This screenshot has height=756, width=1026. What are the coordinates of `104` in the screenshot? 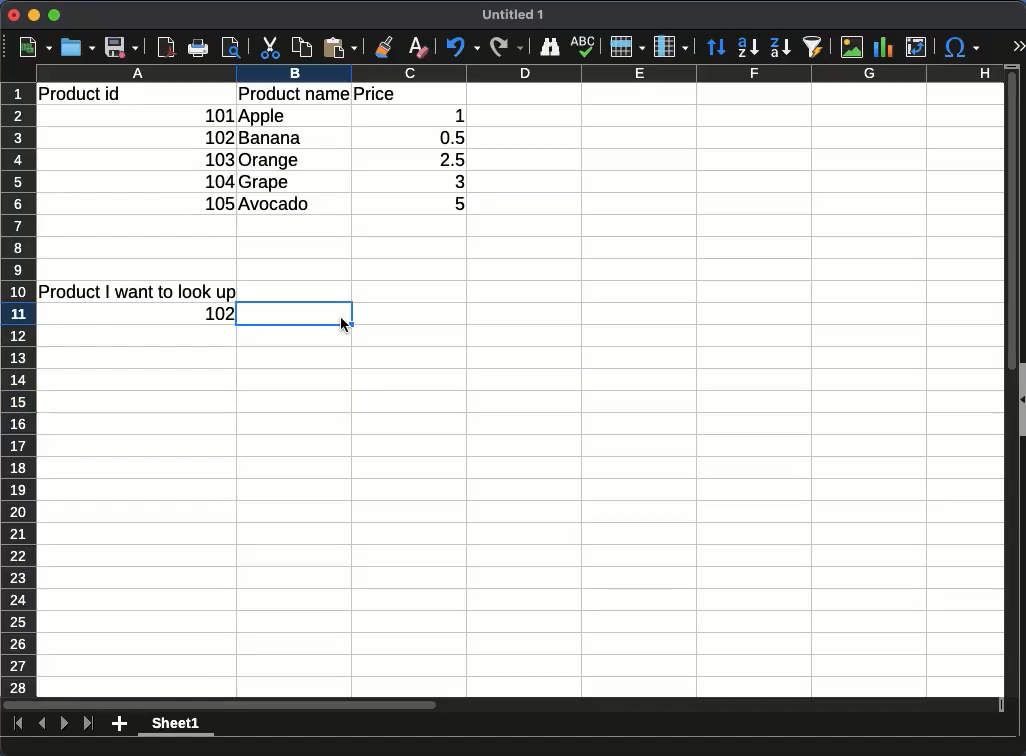 It's located at (220, 182).